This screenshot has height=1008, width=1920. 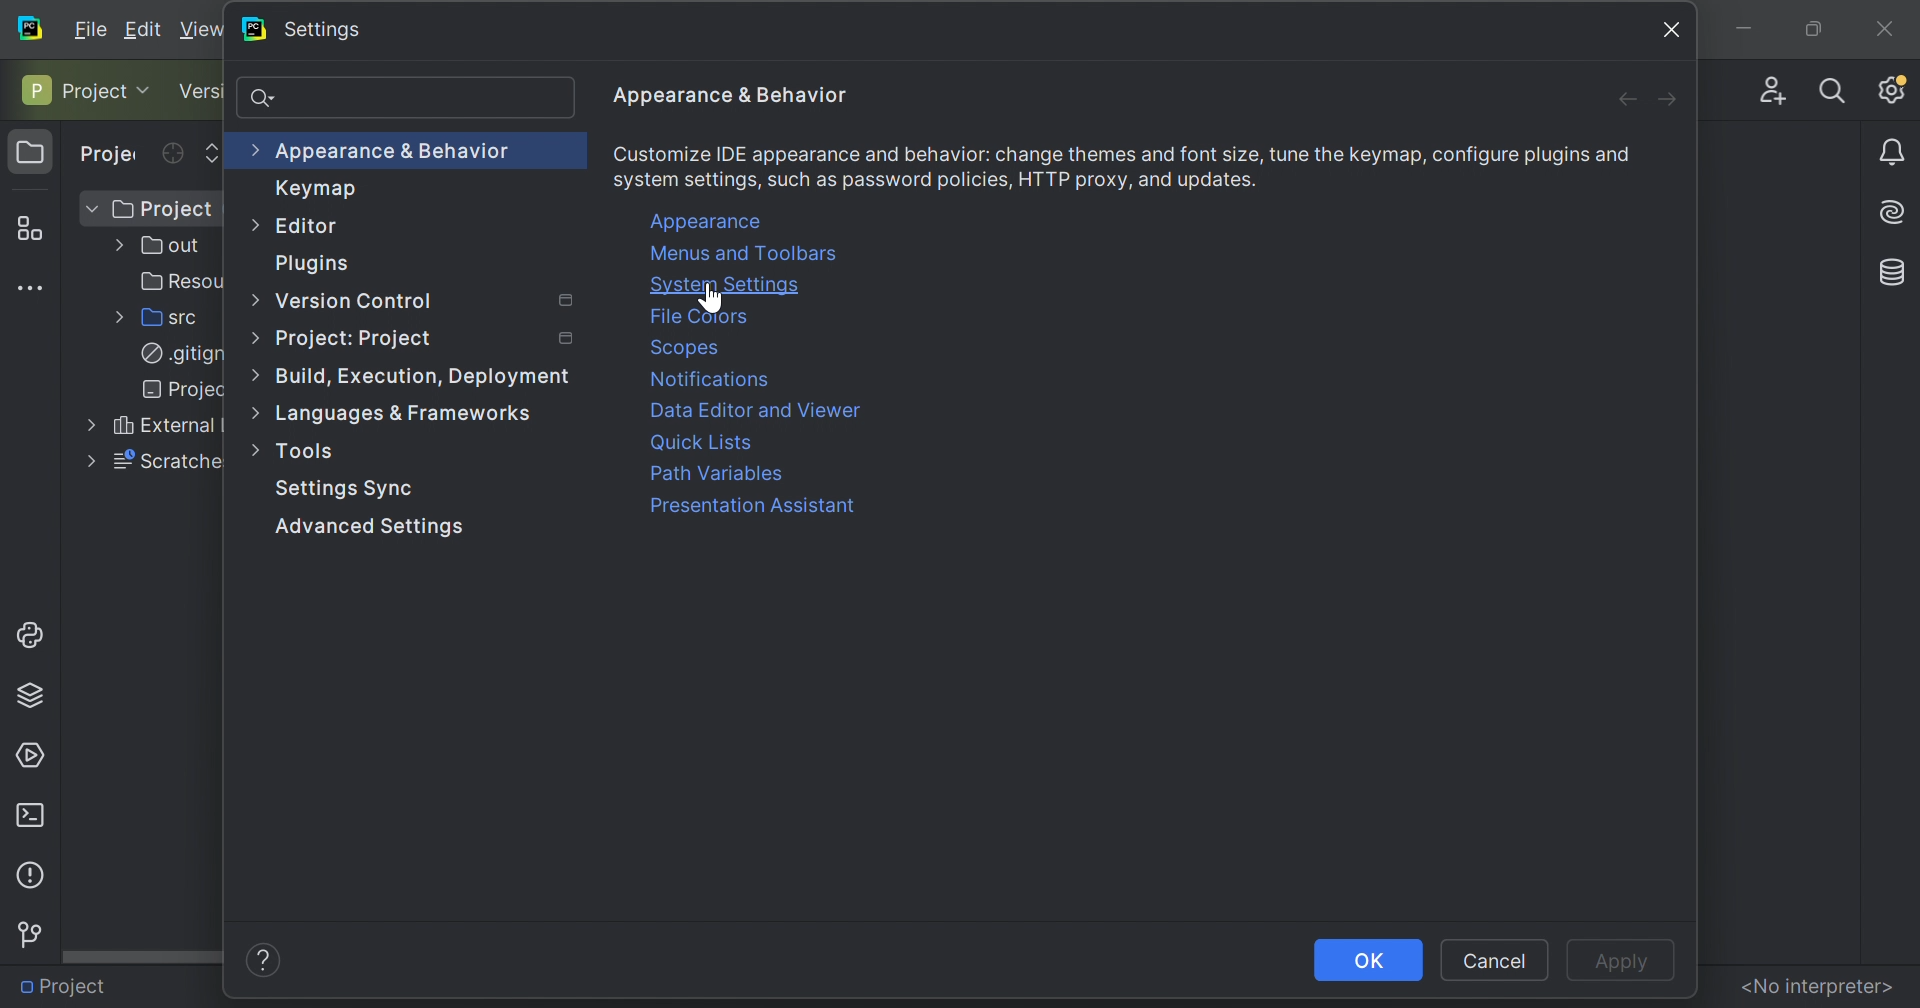 What do you see at coordinates (72, 89) in the screenshot?
I see `Project` at bounding box center [72, 89].